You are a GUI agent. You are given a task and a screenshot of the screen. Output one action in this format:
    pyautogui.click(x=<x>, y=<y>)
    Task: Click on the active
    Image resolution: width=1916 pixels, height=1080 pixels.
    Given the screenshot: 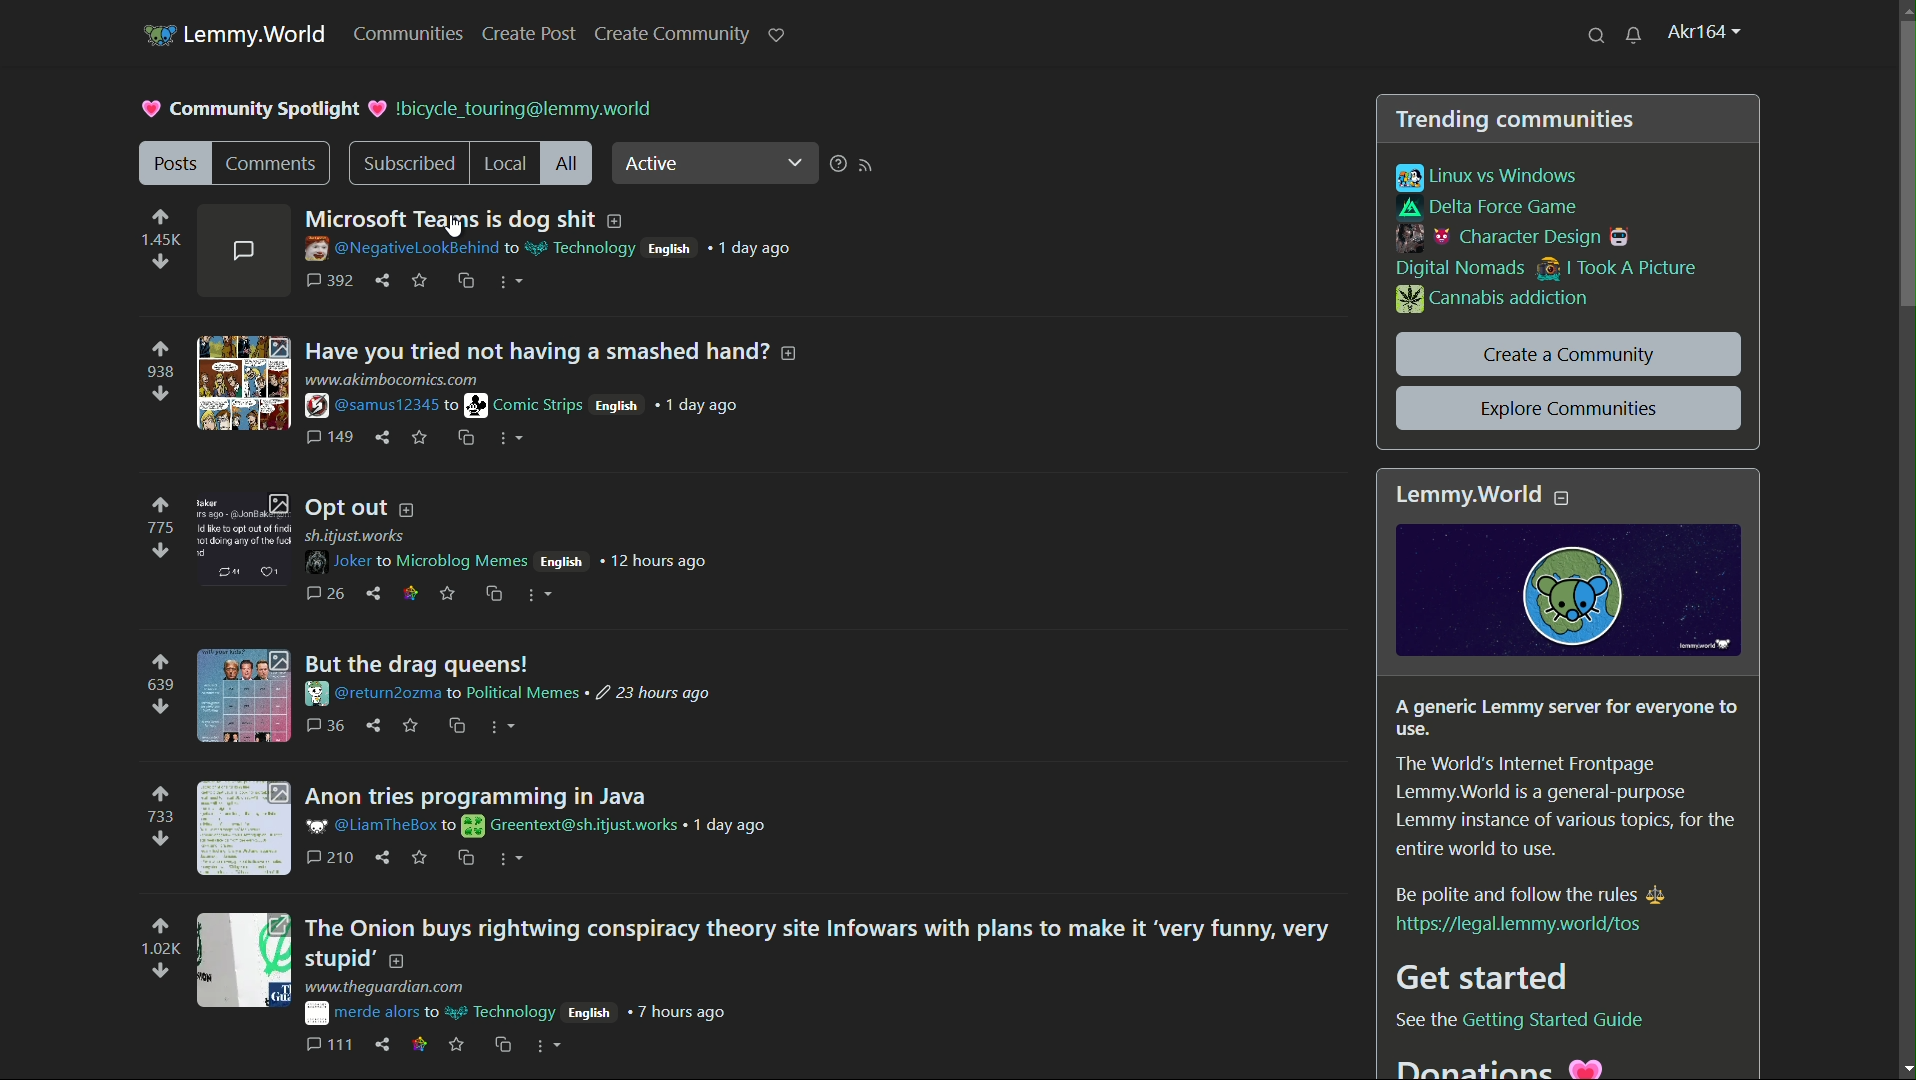 What is the action you would take?
    pyautogui.click(x=690, y=165)
    